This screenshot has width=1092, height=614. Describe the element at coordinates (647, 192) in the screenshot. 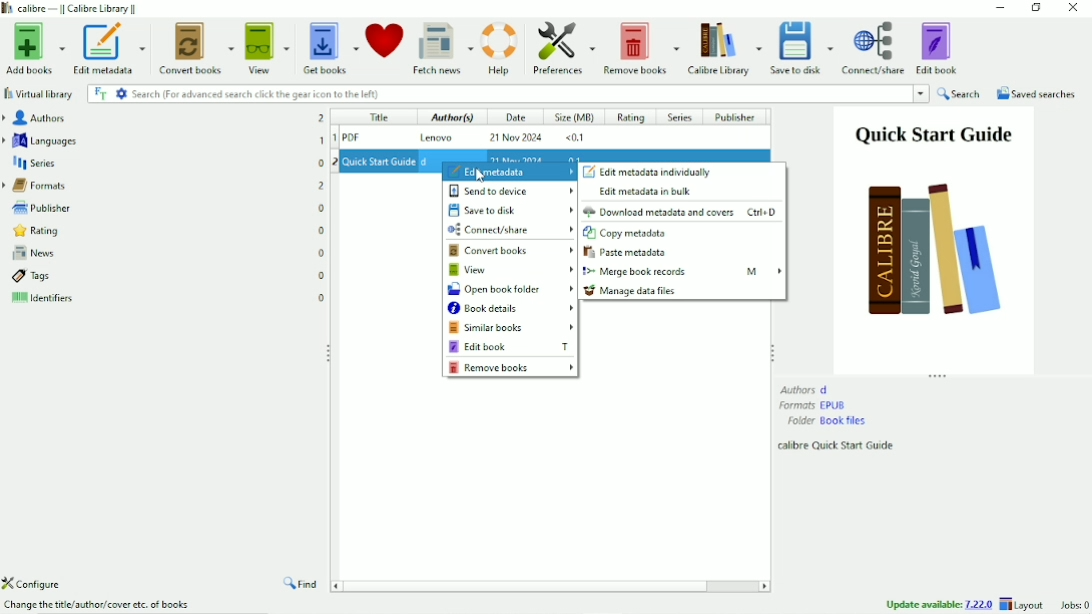

I see `Edit metadata in bulk` at that location.